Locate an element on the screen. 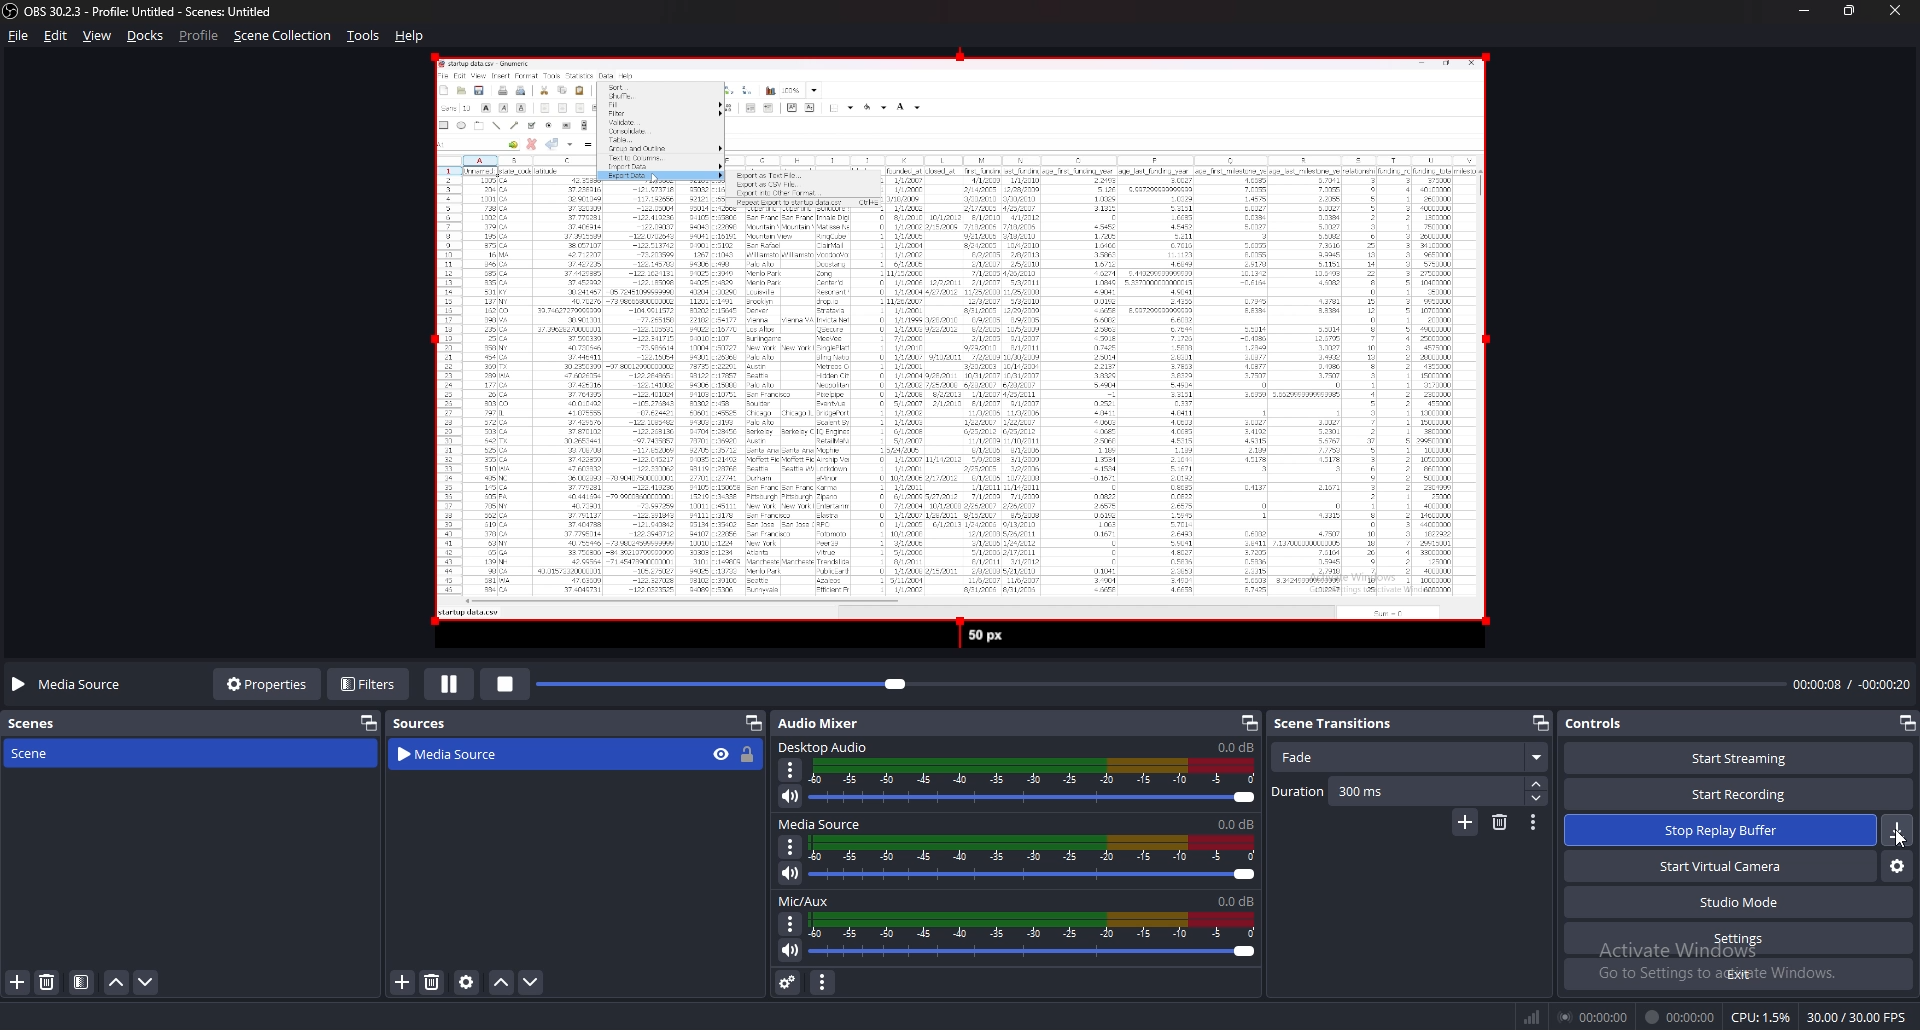 This screenshot has width=1920, height=1030. pop out is located at coordinates (753, 723).